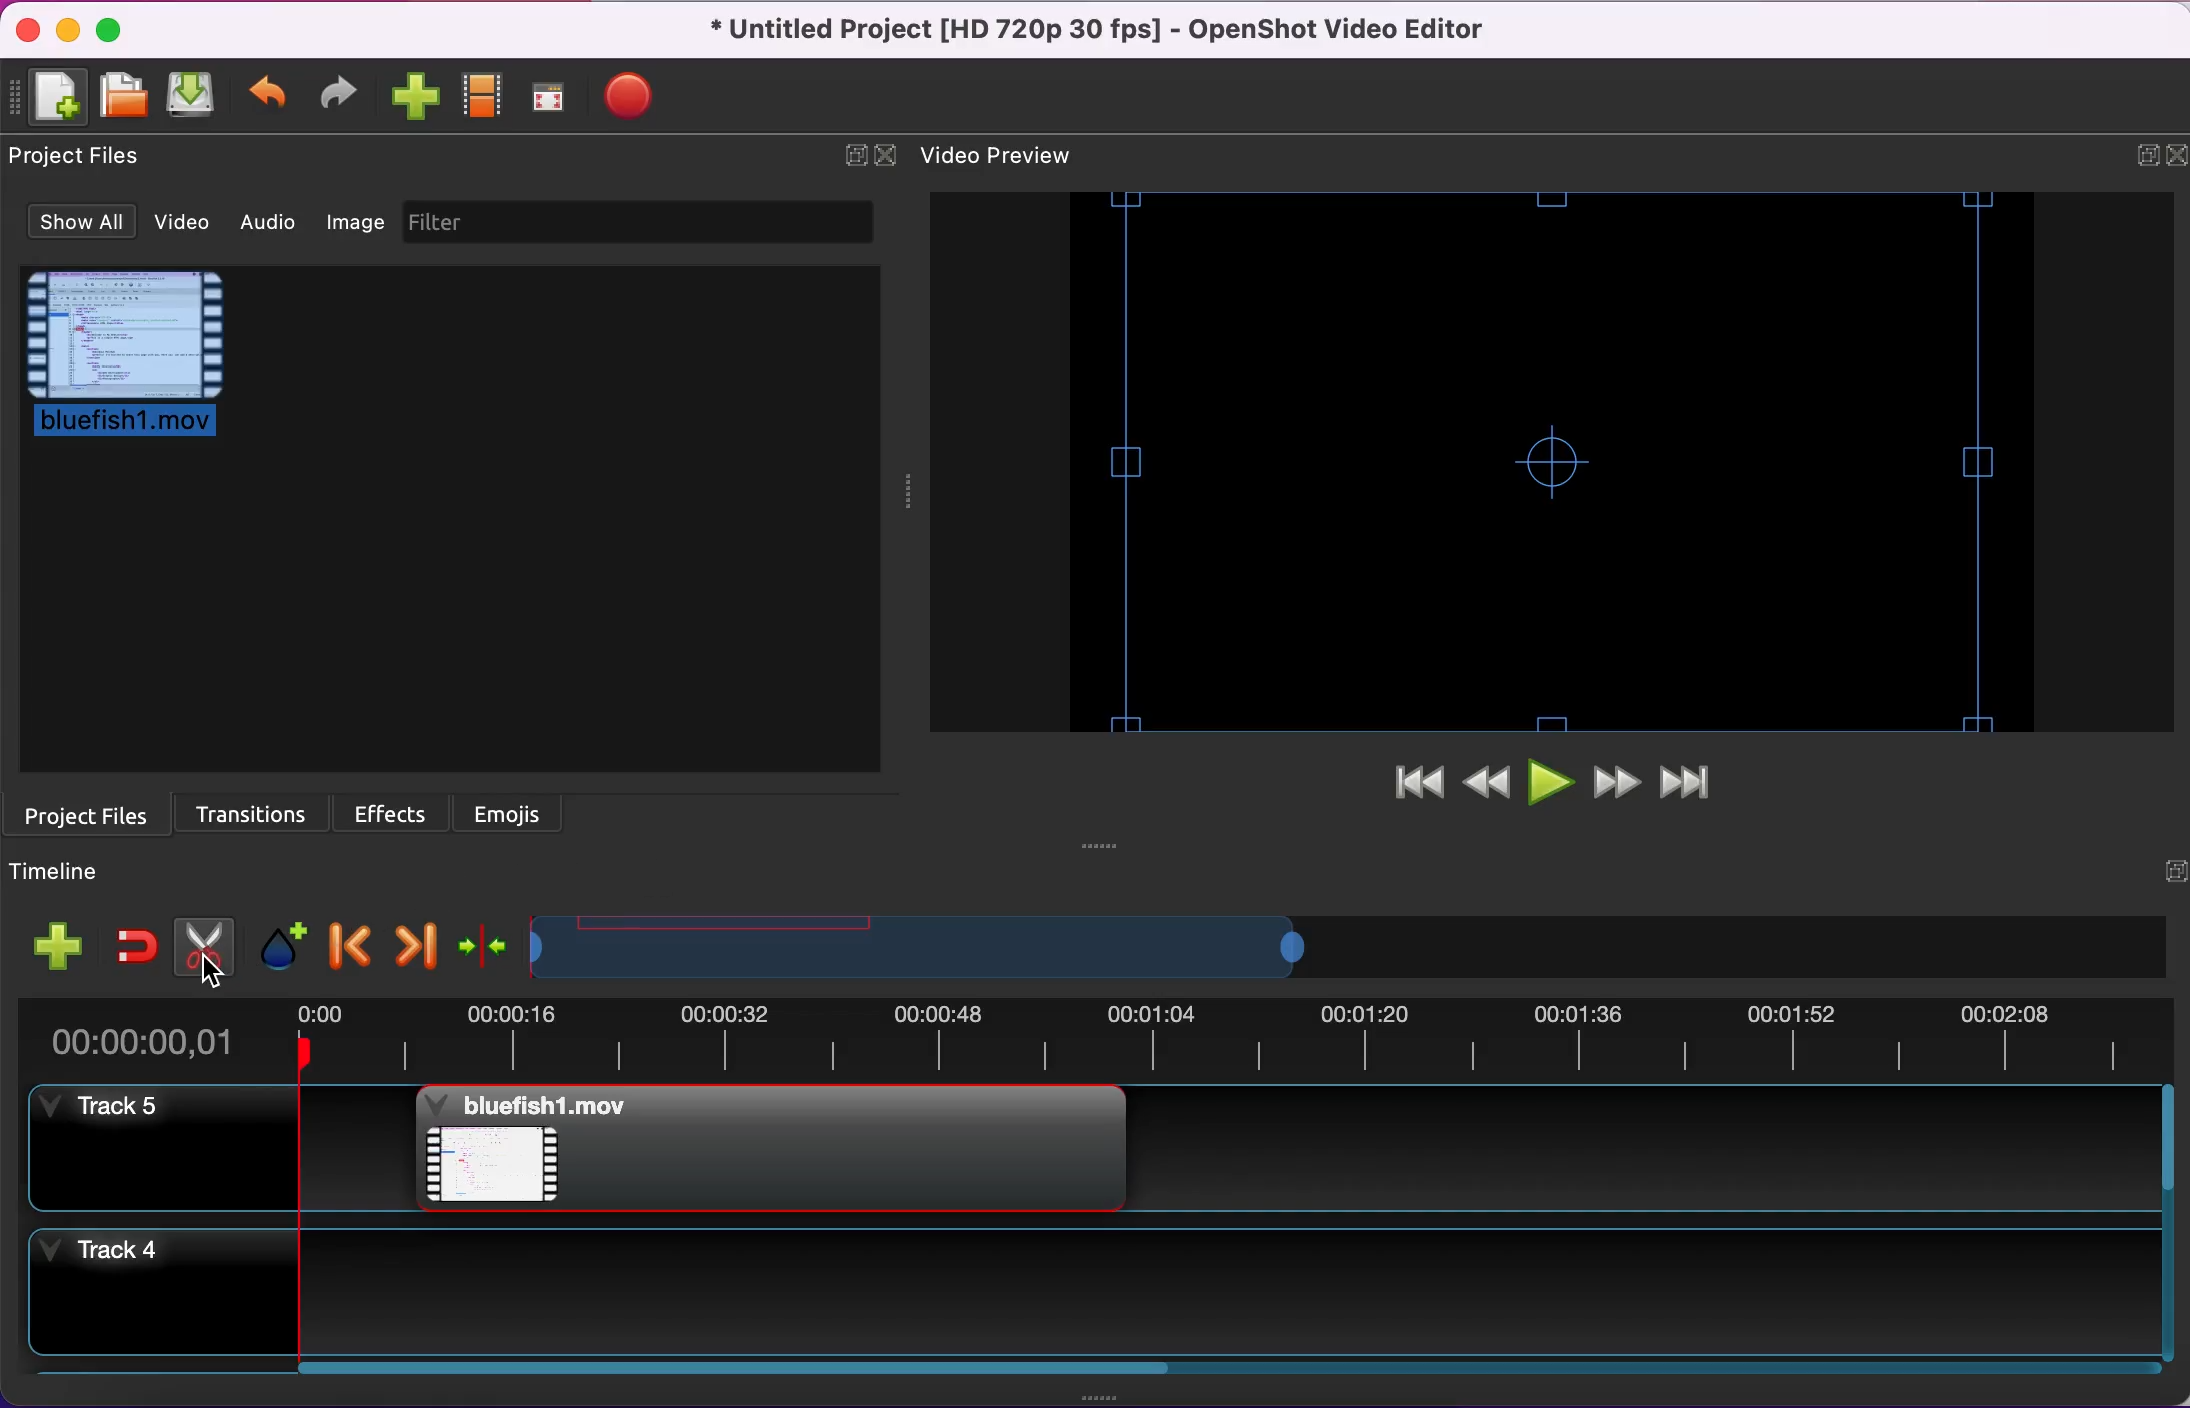 The width and height of the screenshot is (2190, 1408). I want to click on video clip, so click(547, 1150).